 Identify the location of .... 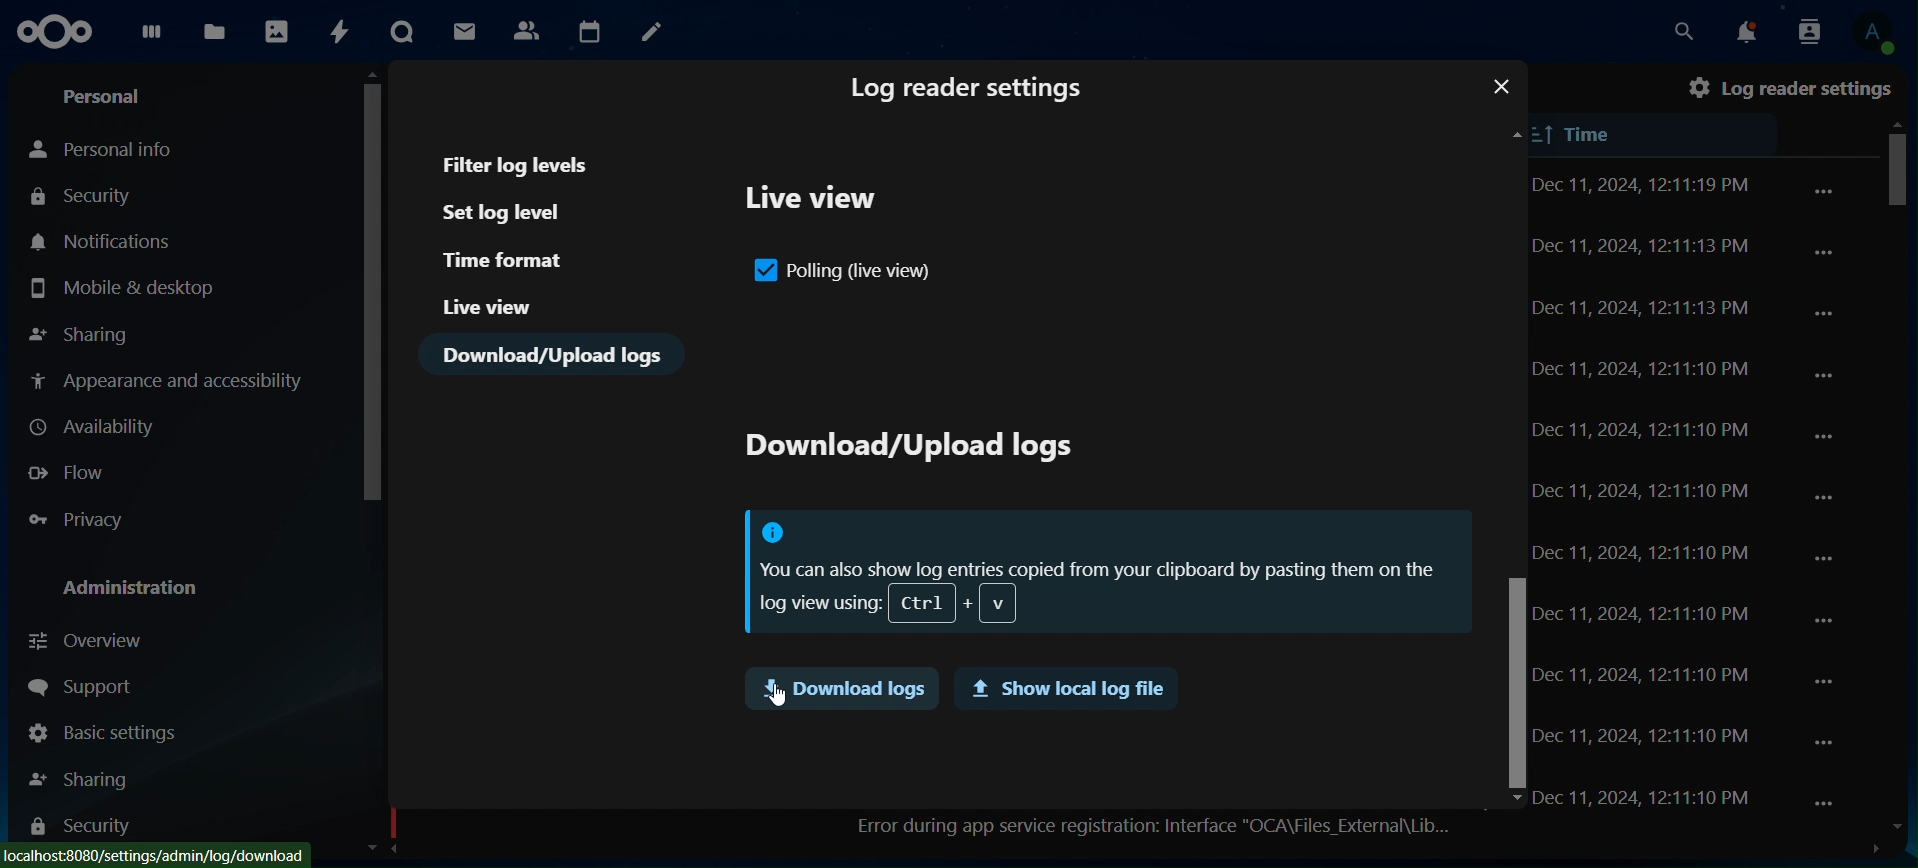
(1828, 439).